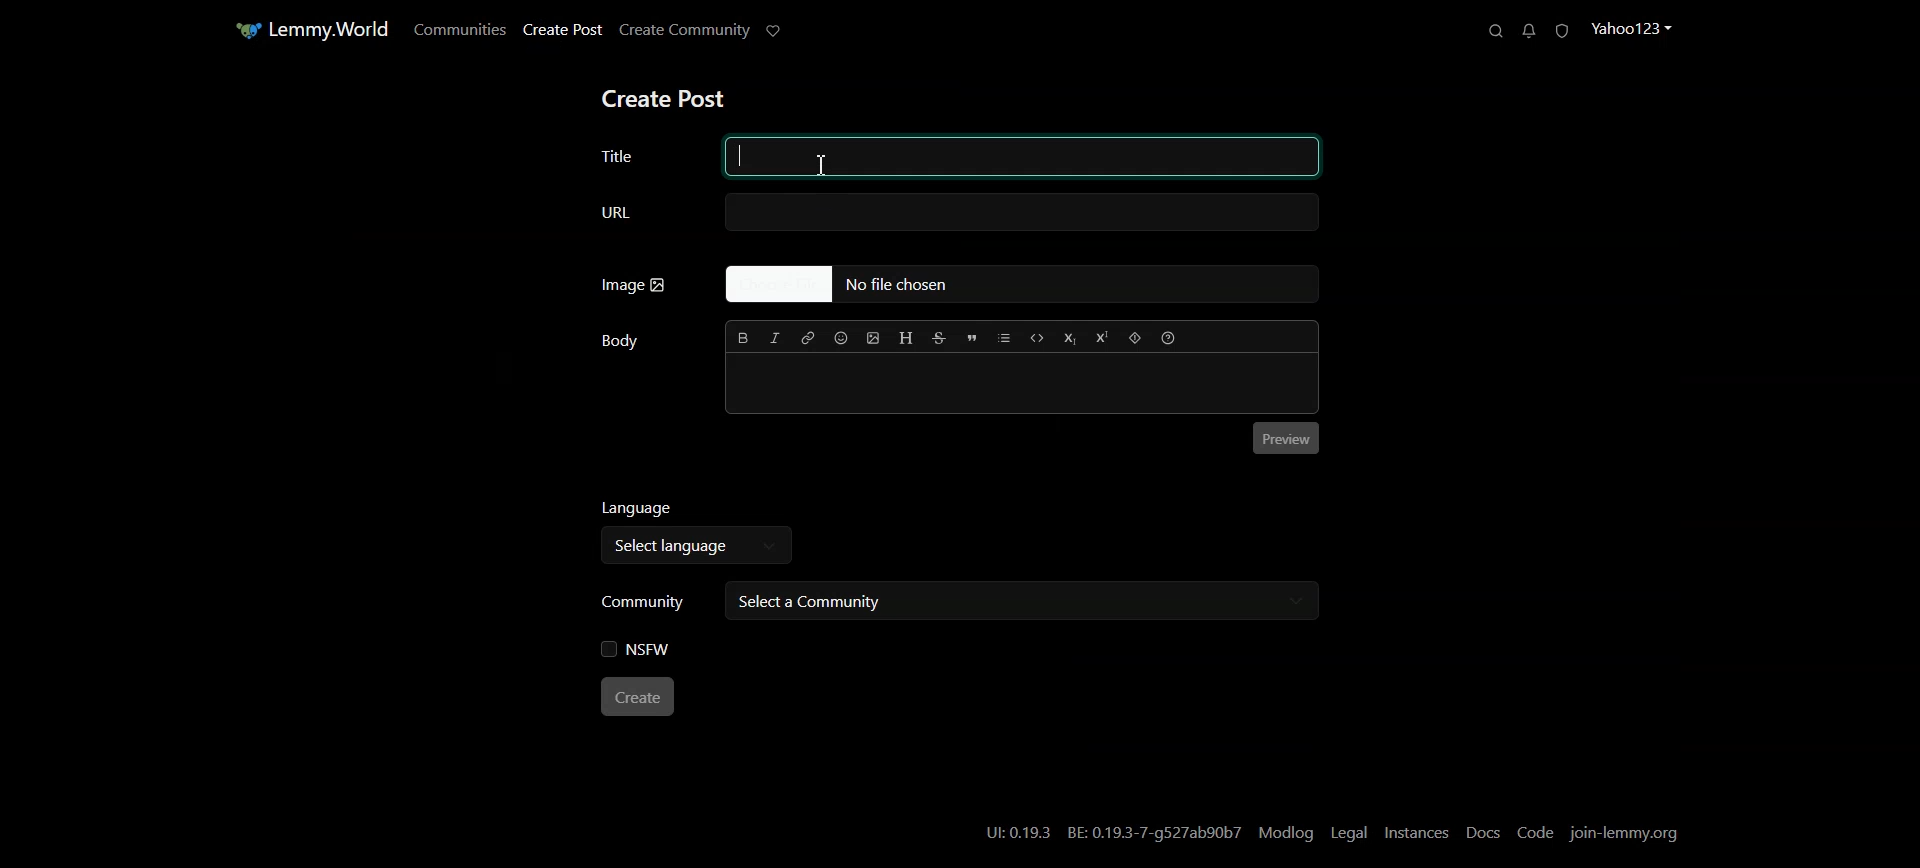 The width and height of the screenshot is (1920, 868). What do you see at coordinates (1287, 440) in the screenshot?
I see `Preview` at bounding box center [1287, 440].